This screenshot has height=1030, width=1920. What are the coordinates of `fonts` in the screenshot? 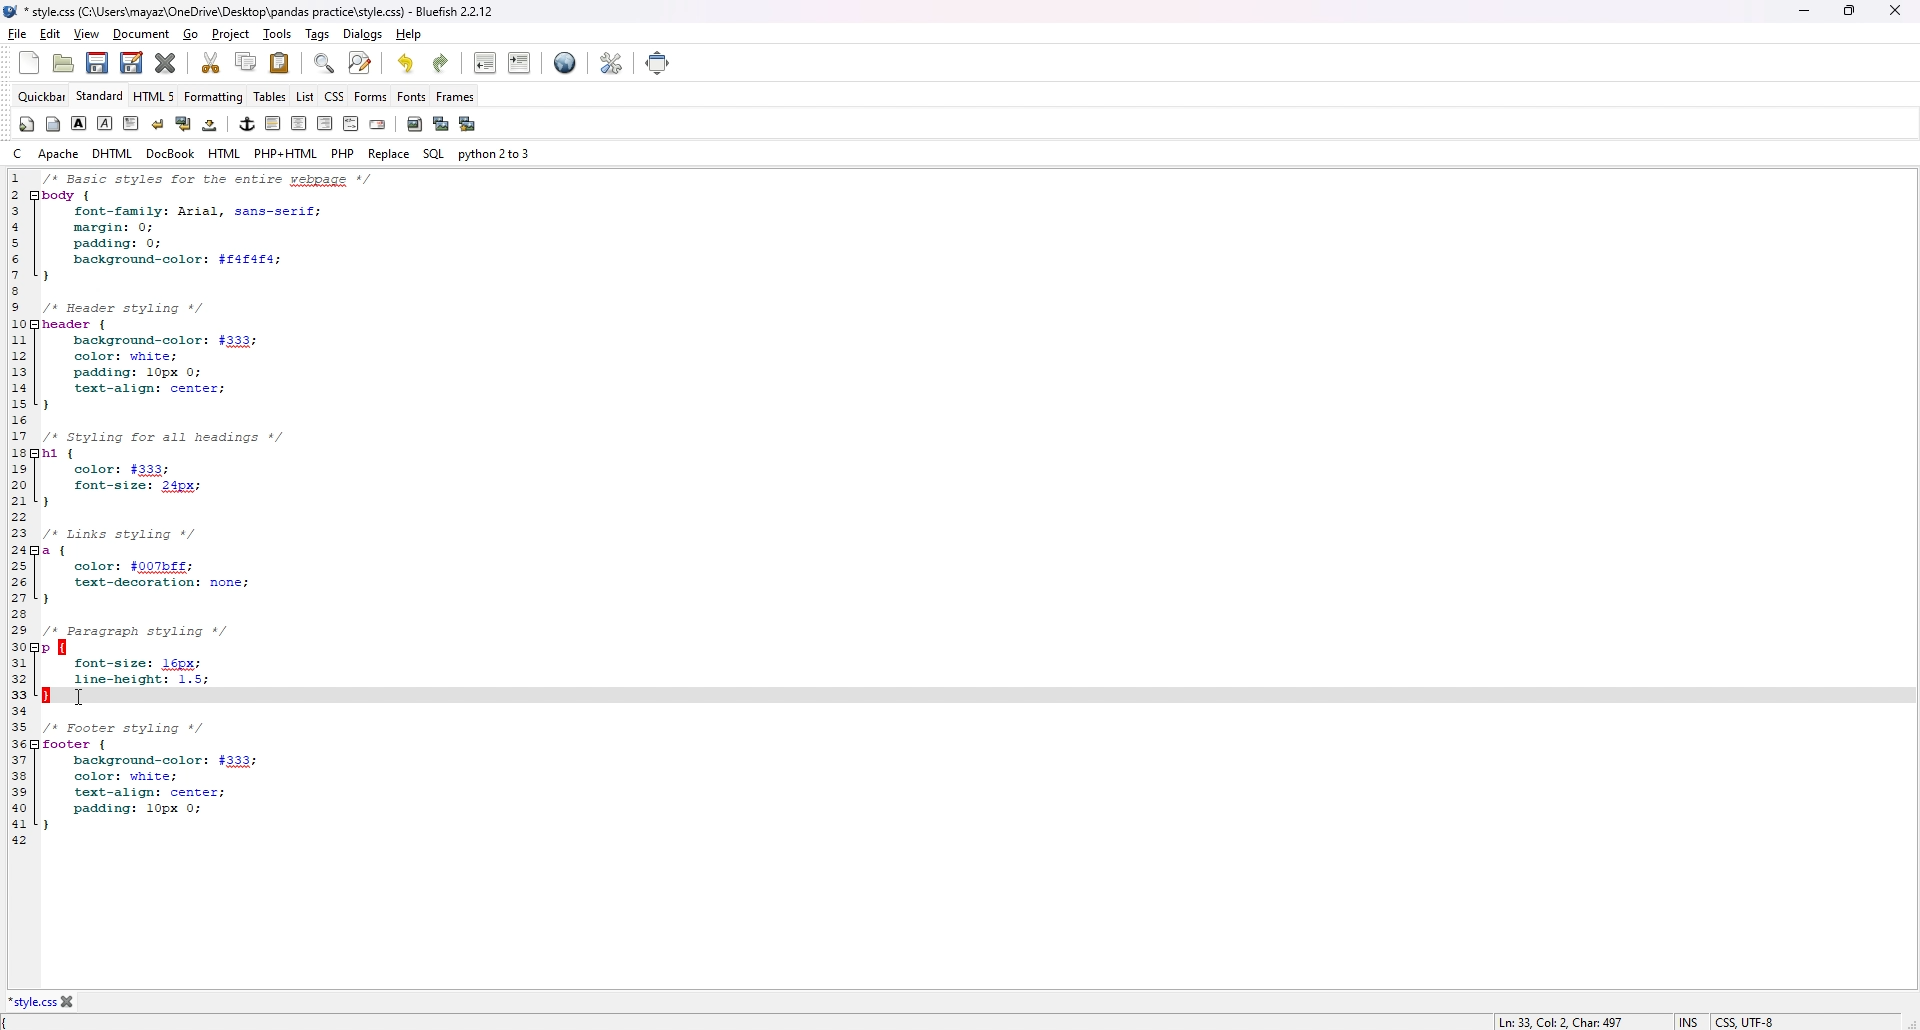 It's located at (412, 96).